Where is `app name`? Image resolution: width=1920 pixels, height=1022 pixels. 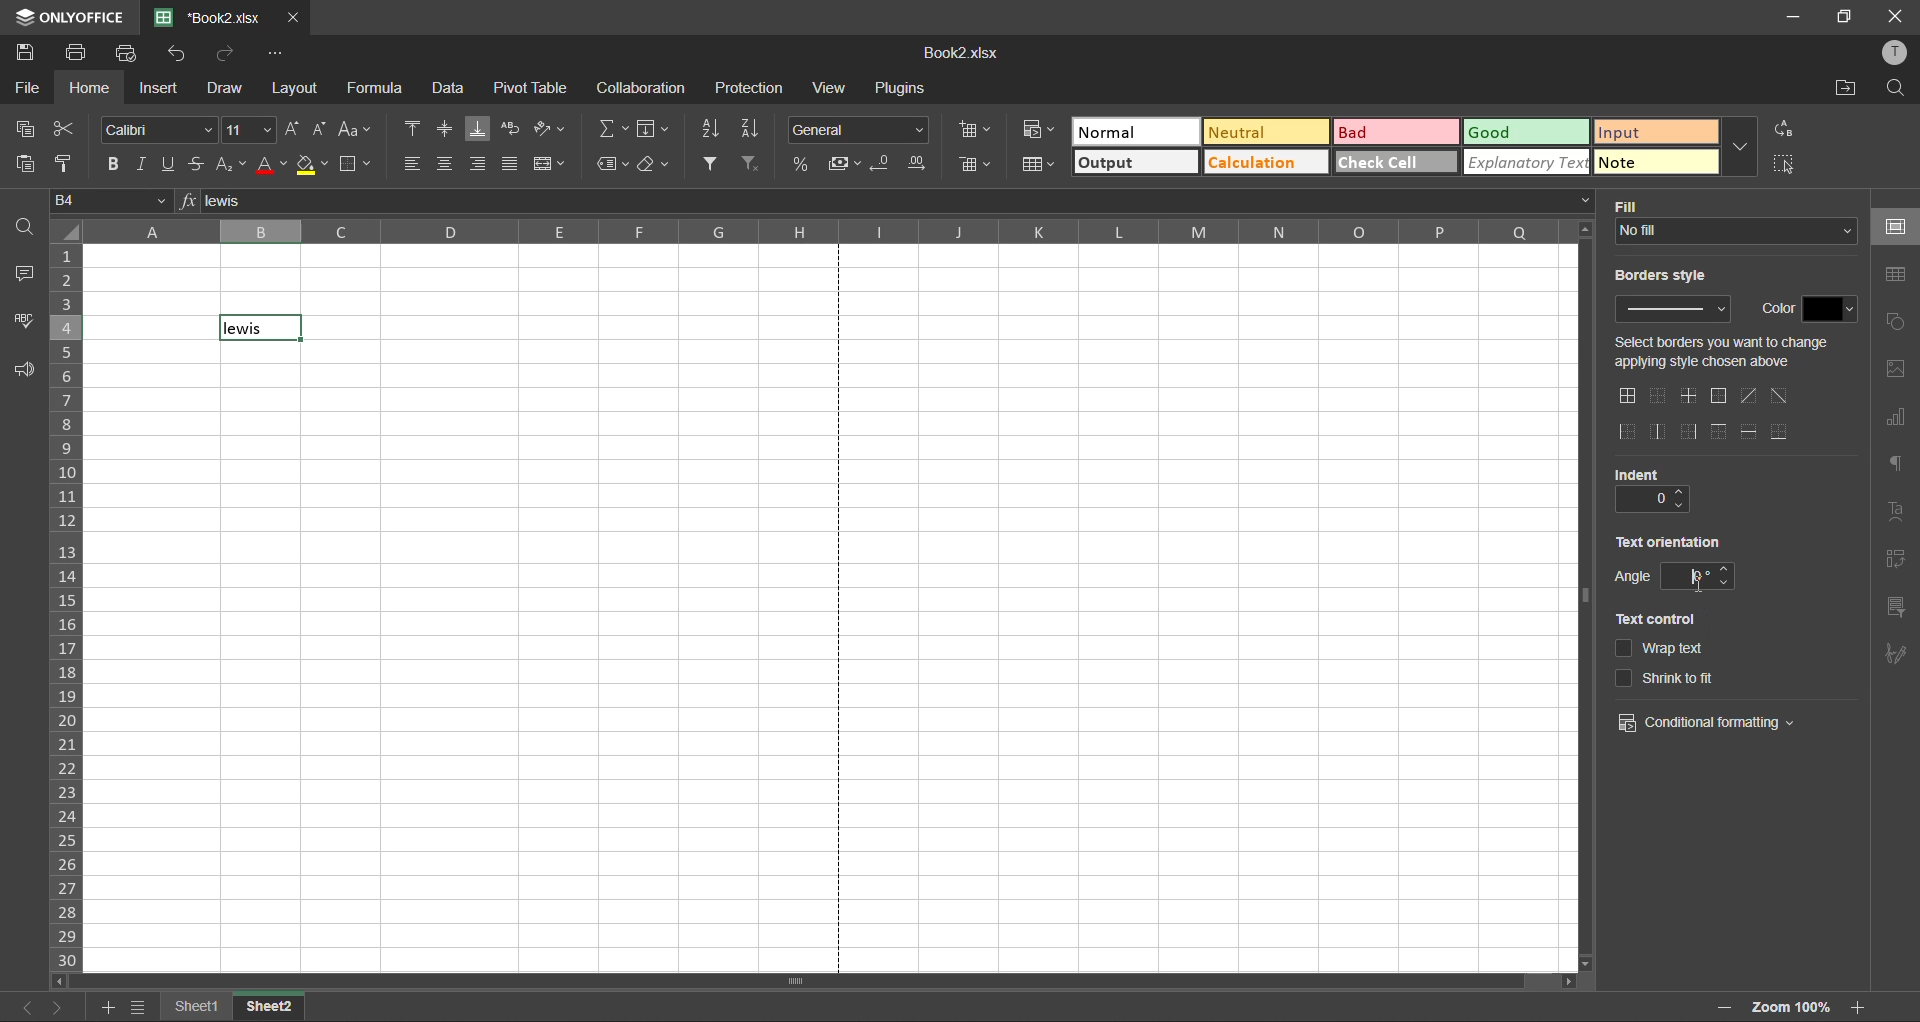
app name is located at coordinates (70, 17).